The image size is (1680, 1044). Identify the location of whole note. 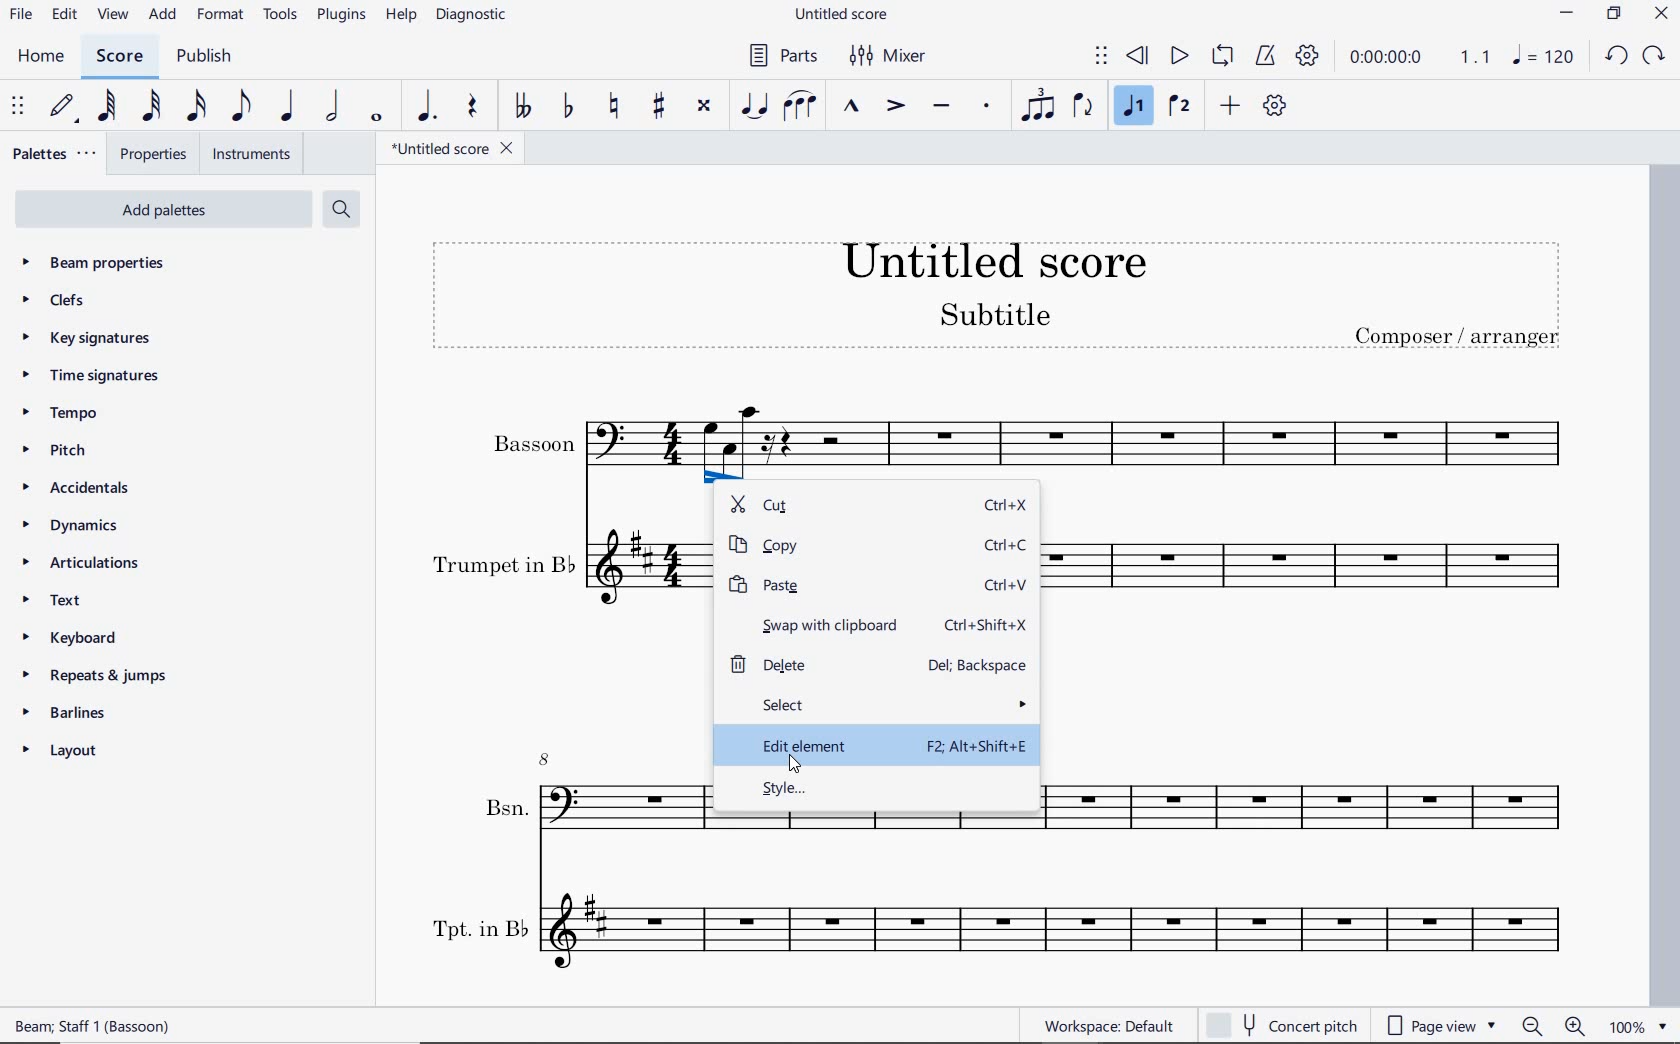
(374, 118).